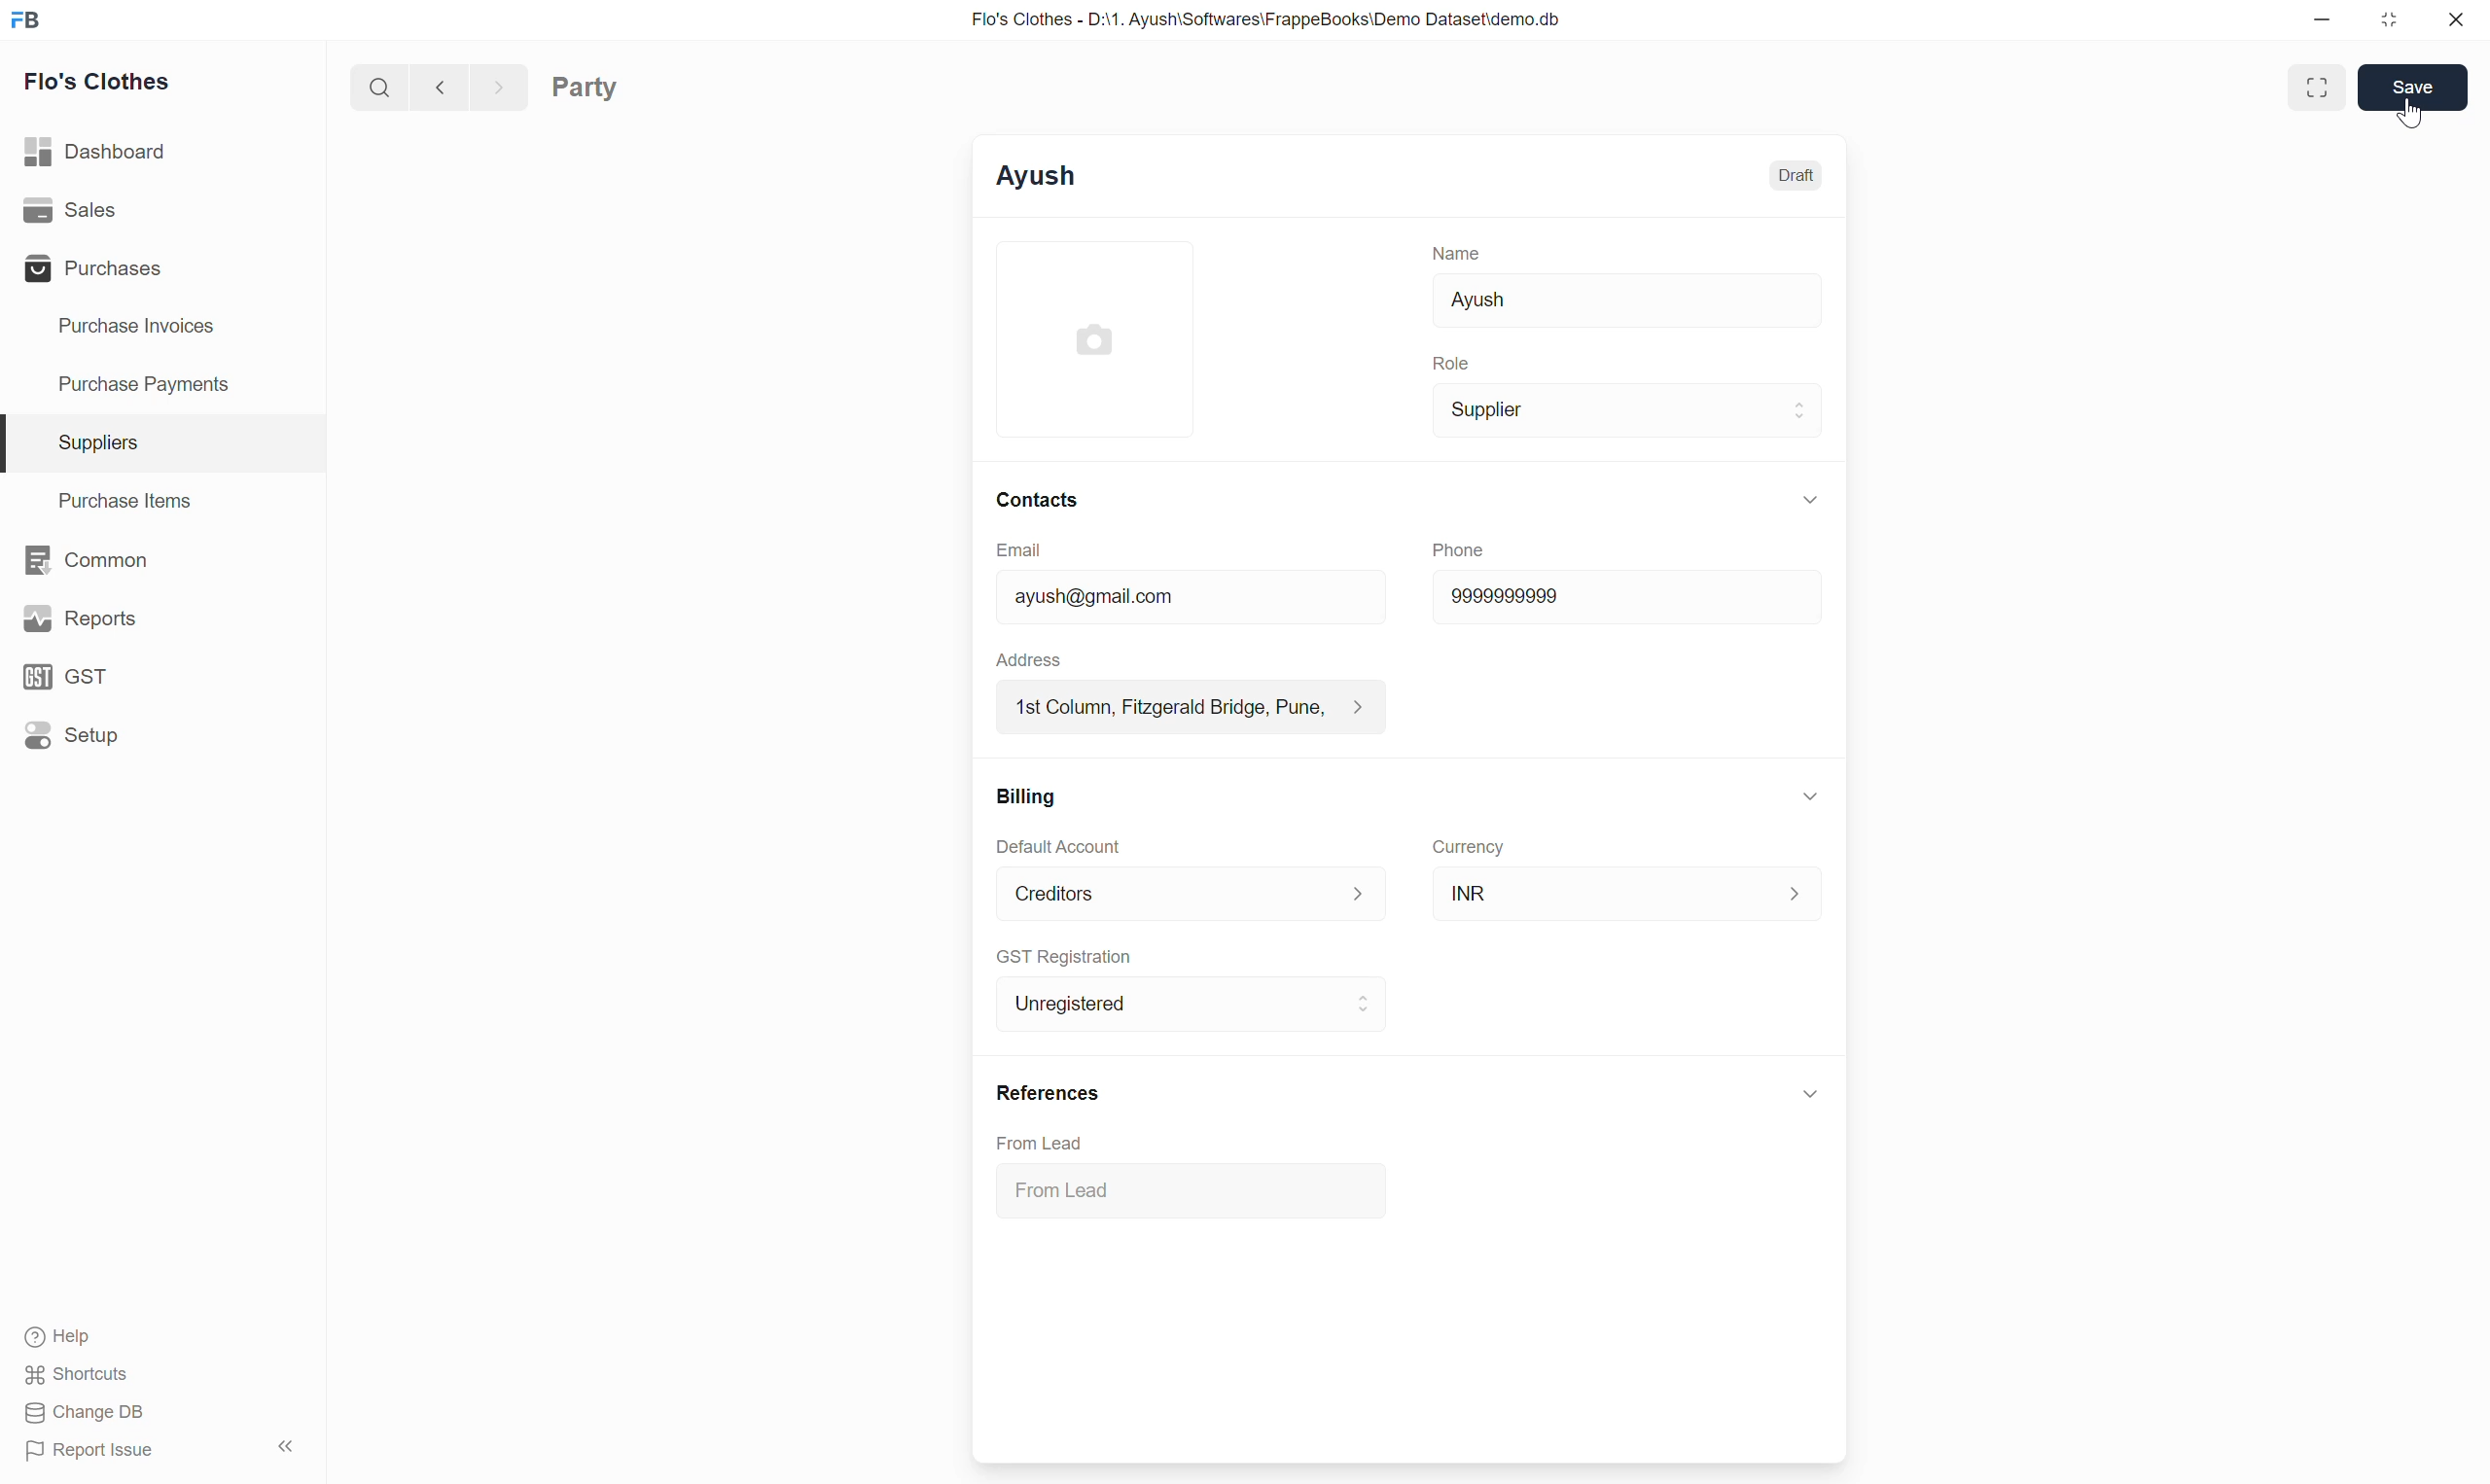 Image resolution: width=2490 pixels, height=1484 pixels. What do you see at coordinates (1029, 659) in the screenshot?
I see `Address` at bounding box center [1029, 659].